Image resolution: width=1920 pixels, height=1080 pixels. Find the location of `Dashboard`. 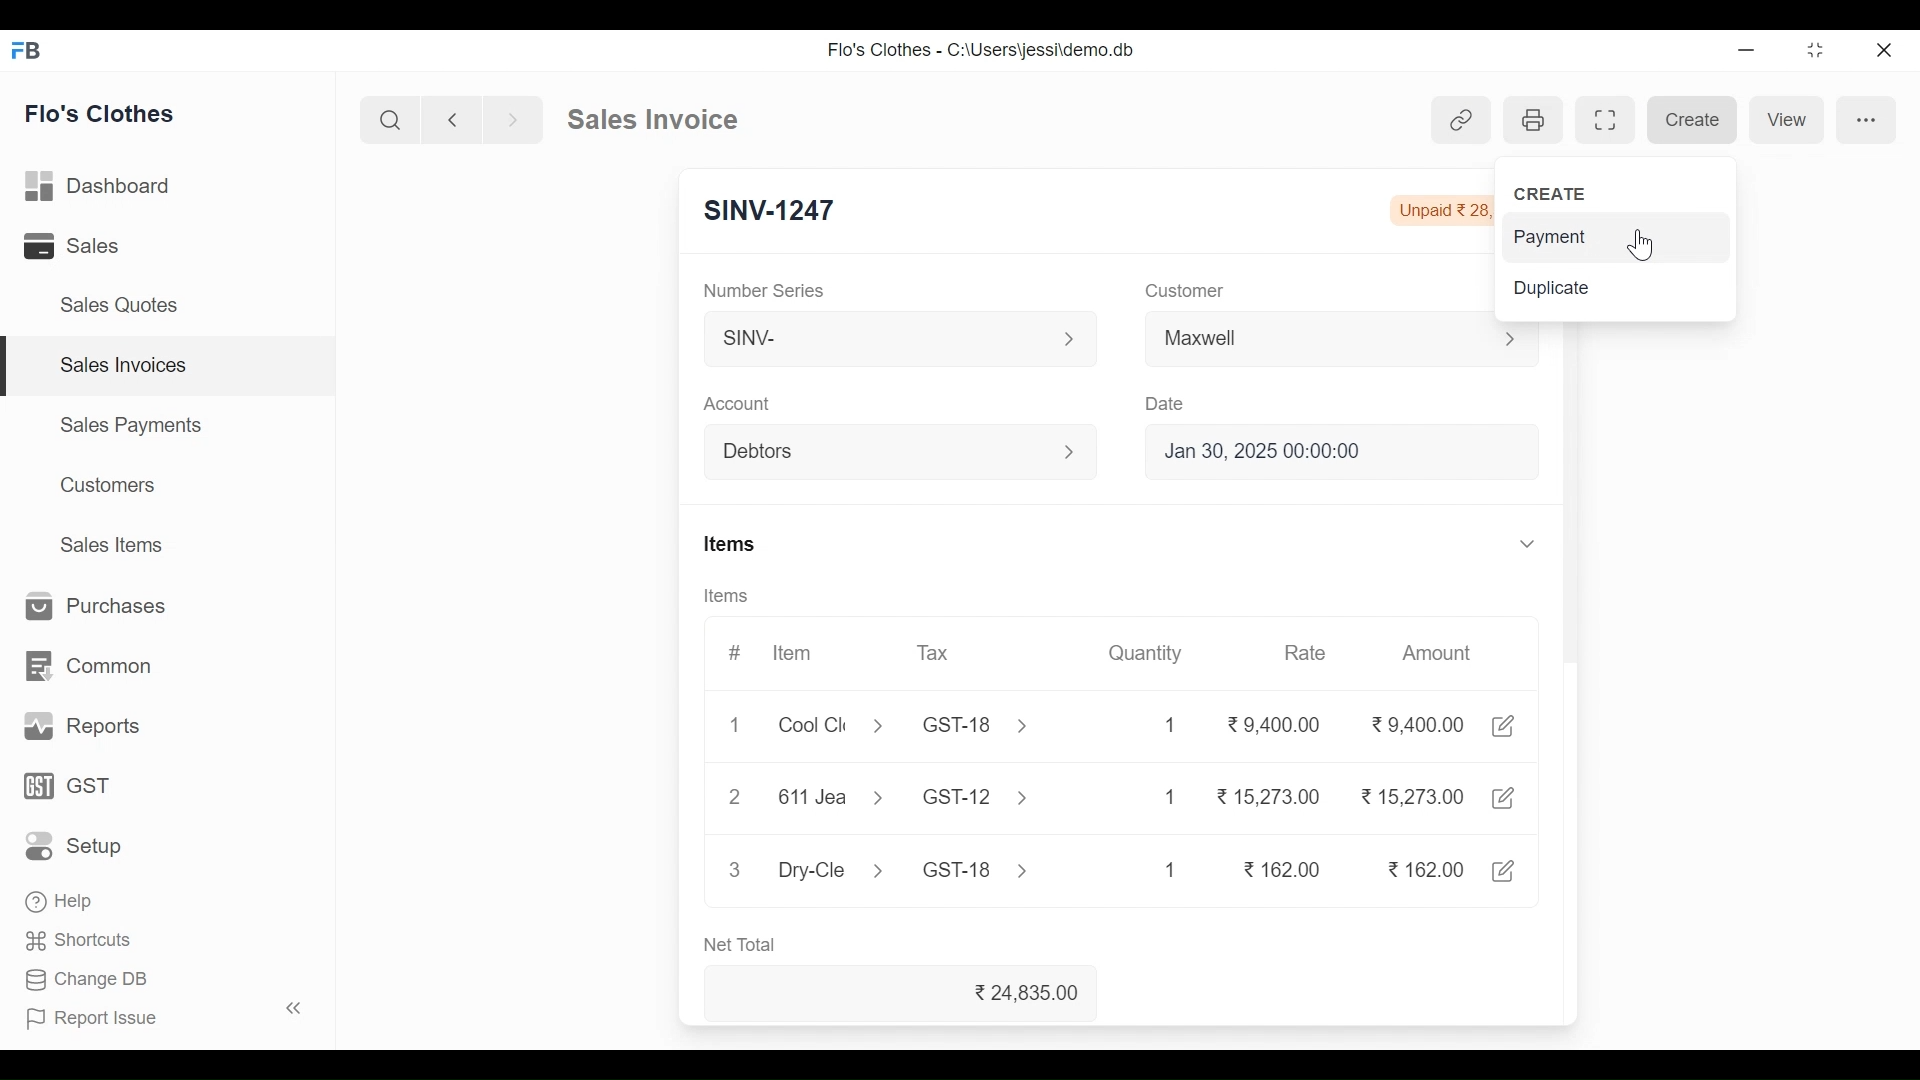

Dashboard is located at coordinates (100, 188).